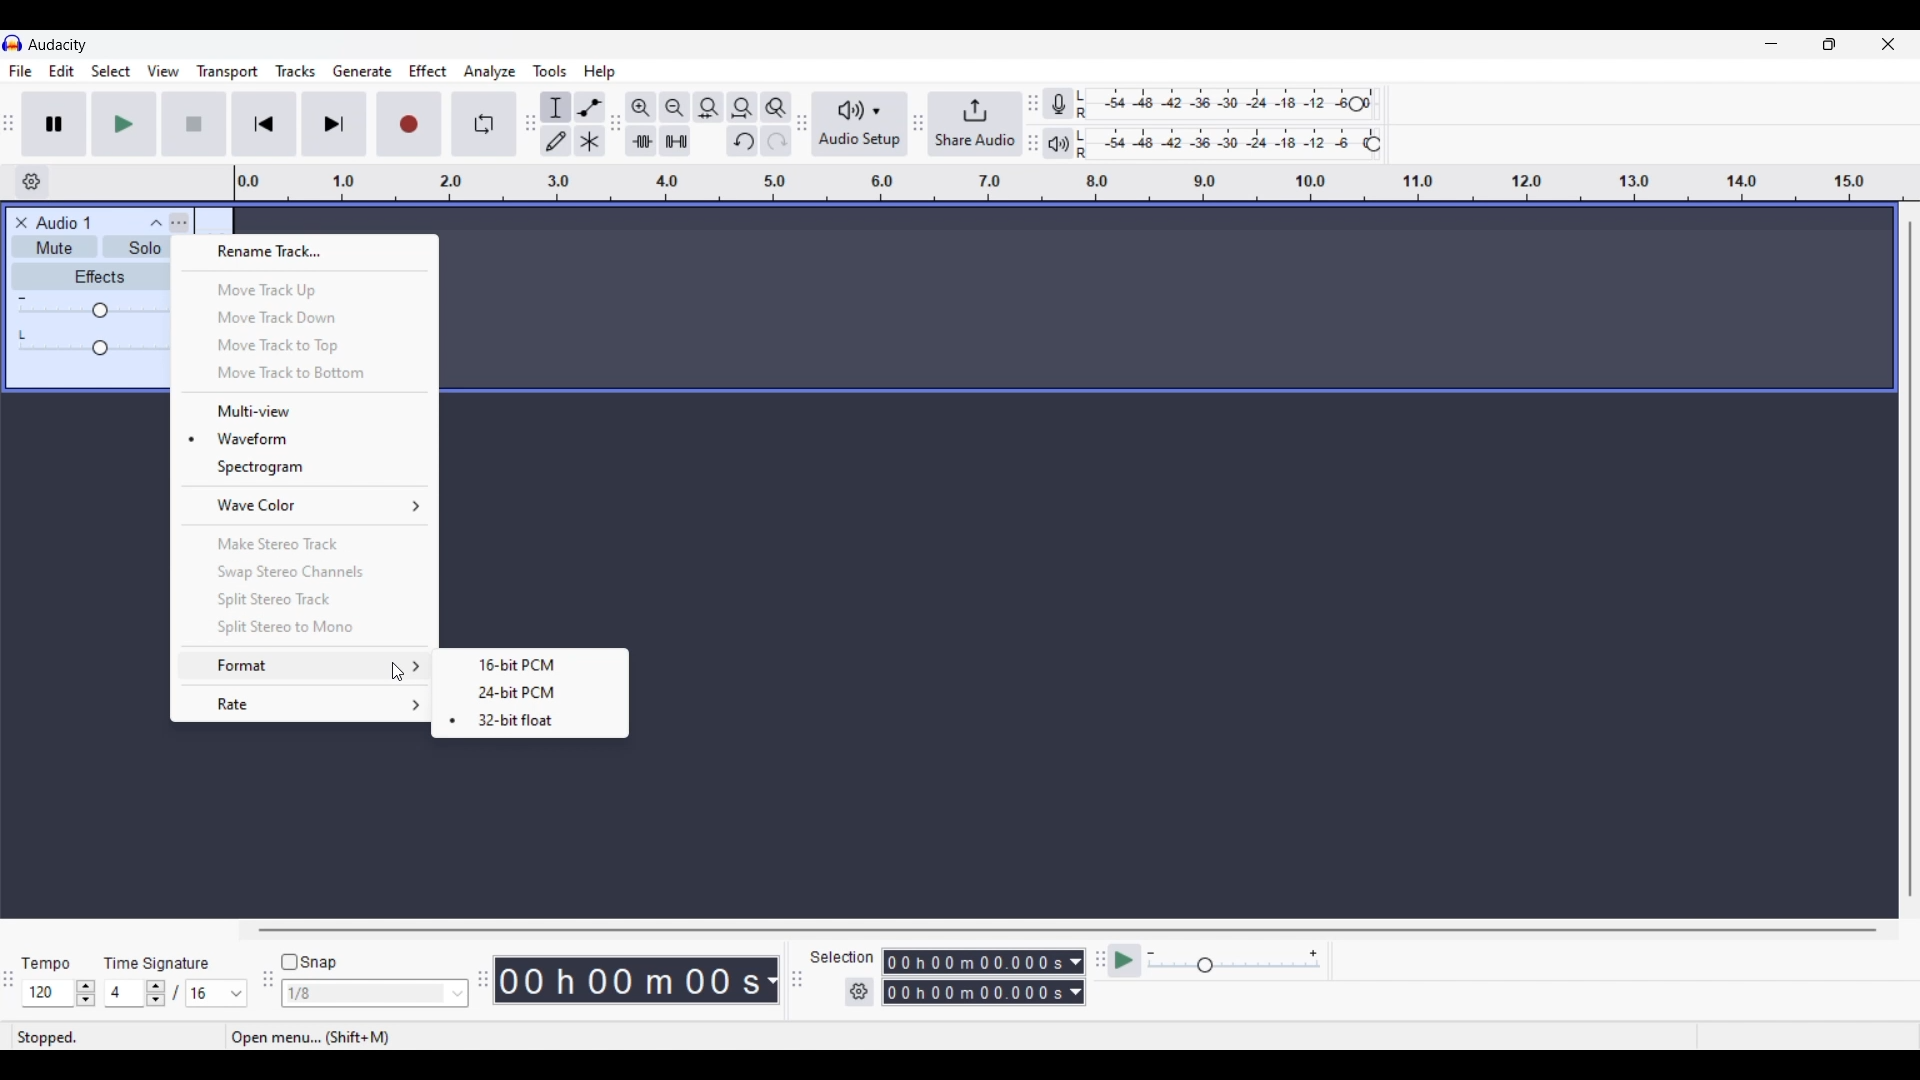 This screenshot has height=1080, width=1920. What do you see at coordinates (124, 123) in the screenshot?
I see `Play/Play once` at bounding box center [124, 123].